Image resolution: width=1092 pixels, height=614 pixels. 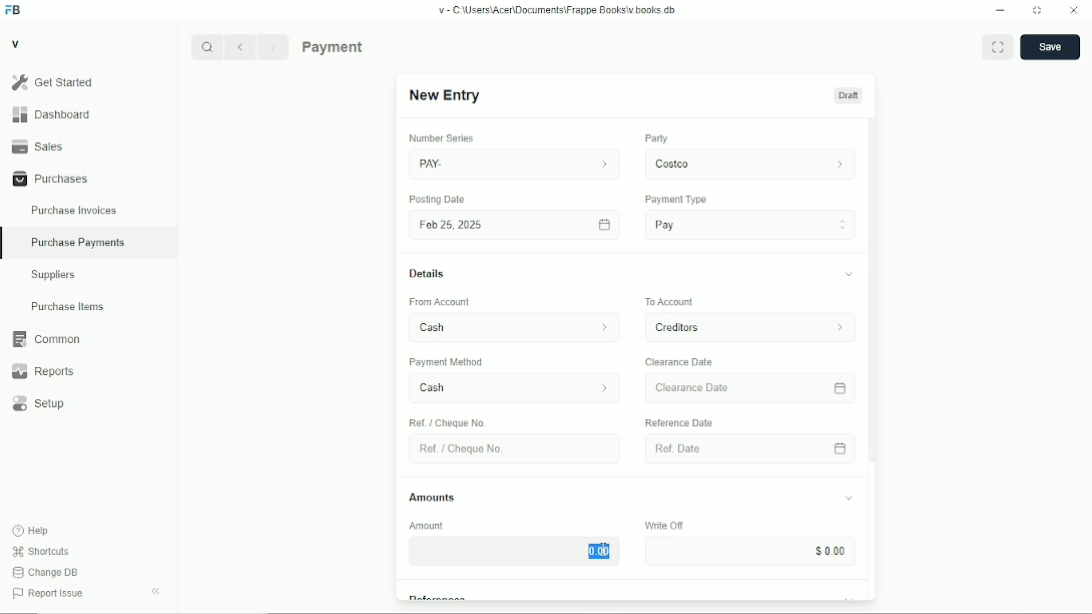 I want to click on calender, so click(x=843, y=386).